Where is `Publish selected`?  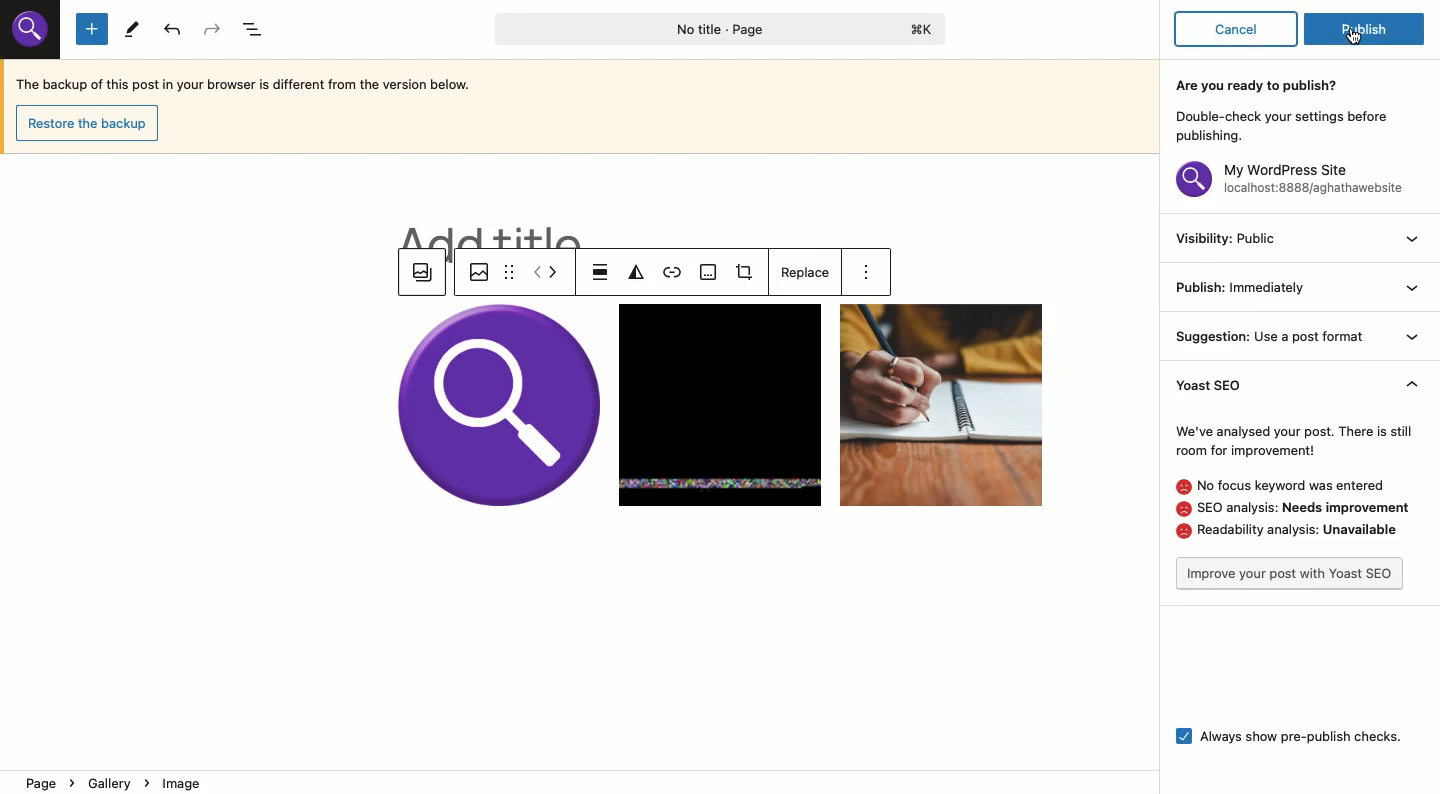
Publish selected is located at coordinates (1367, 33).